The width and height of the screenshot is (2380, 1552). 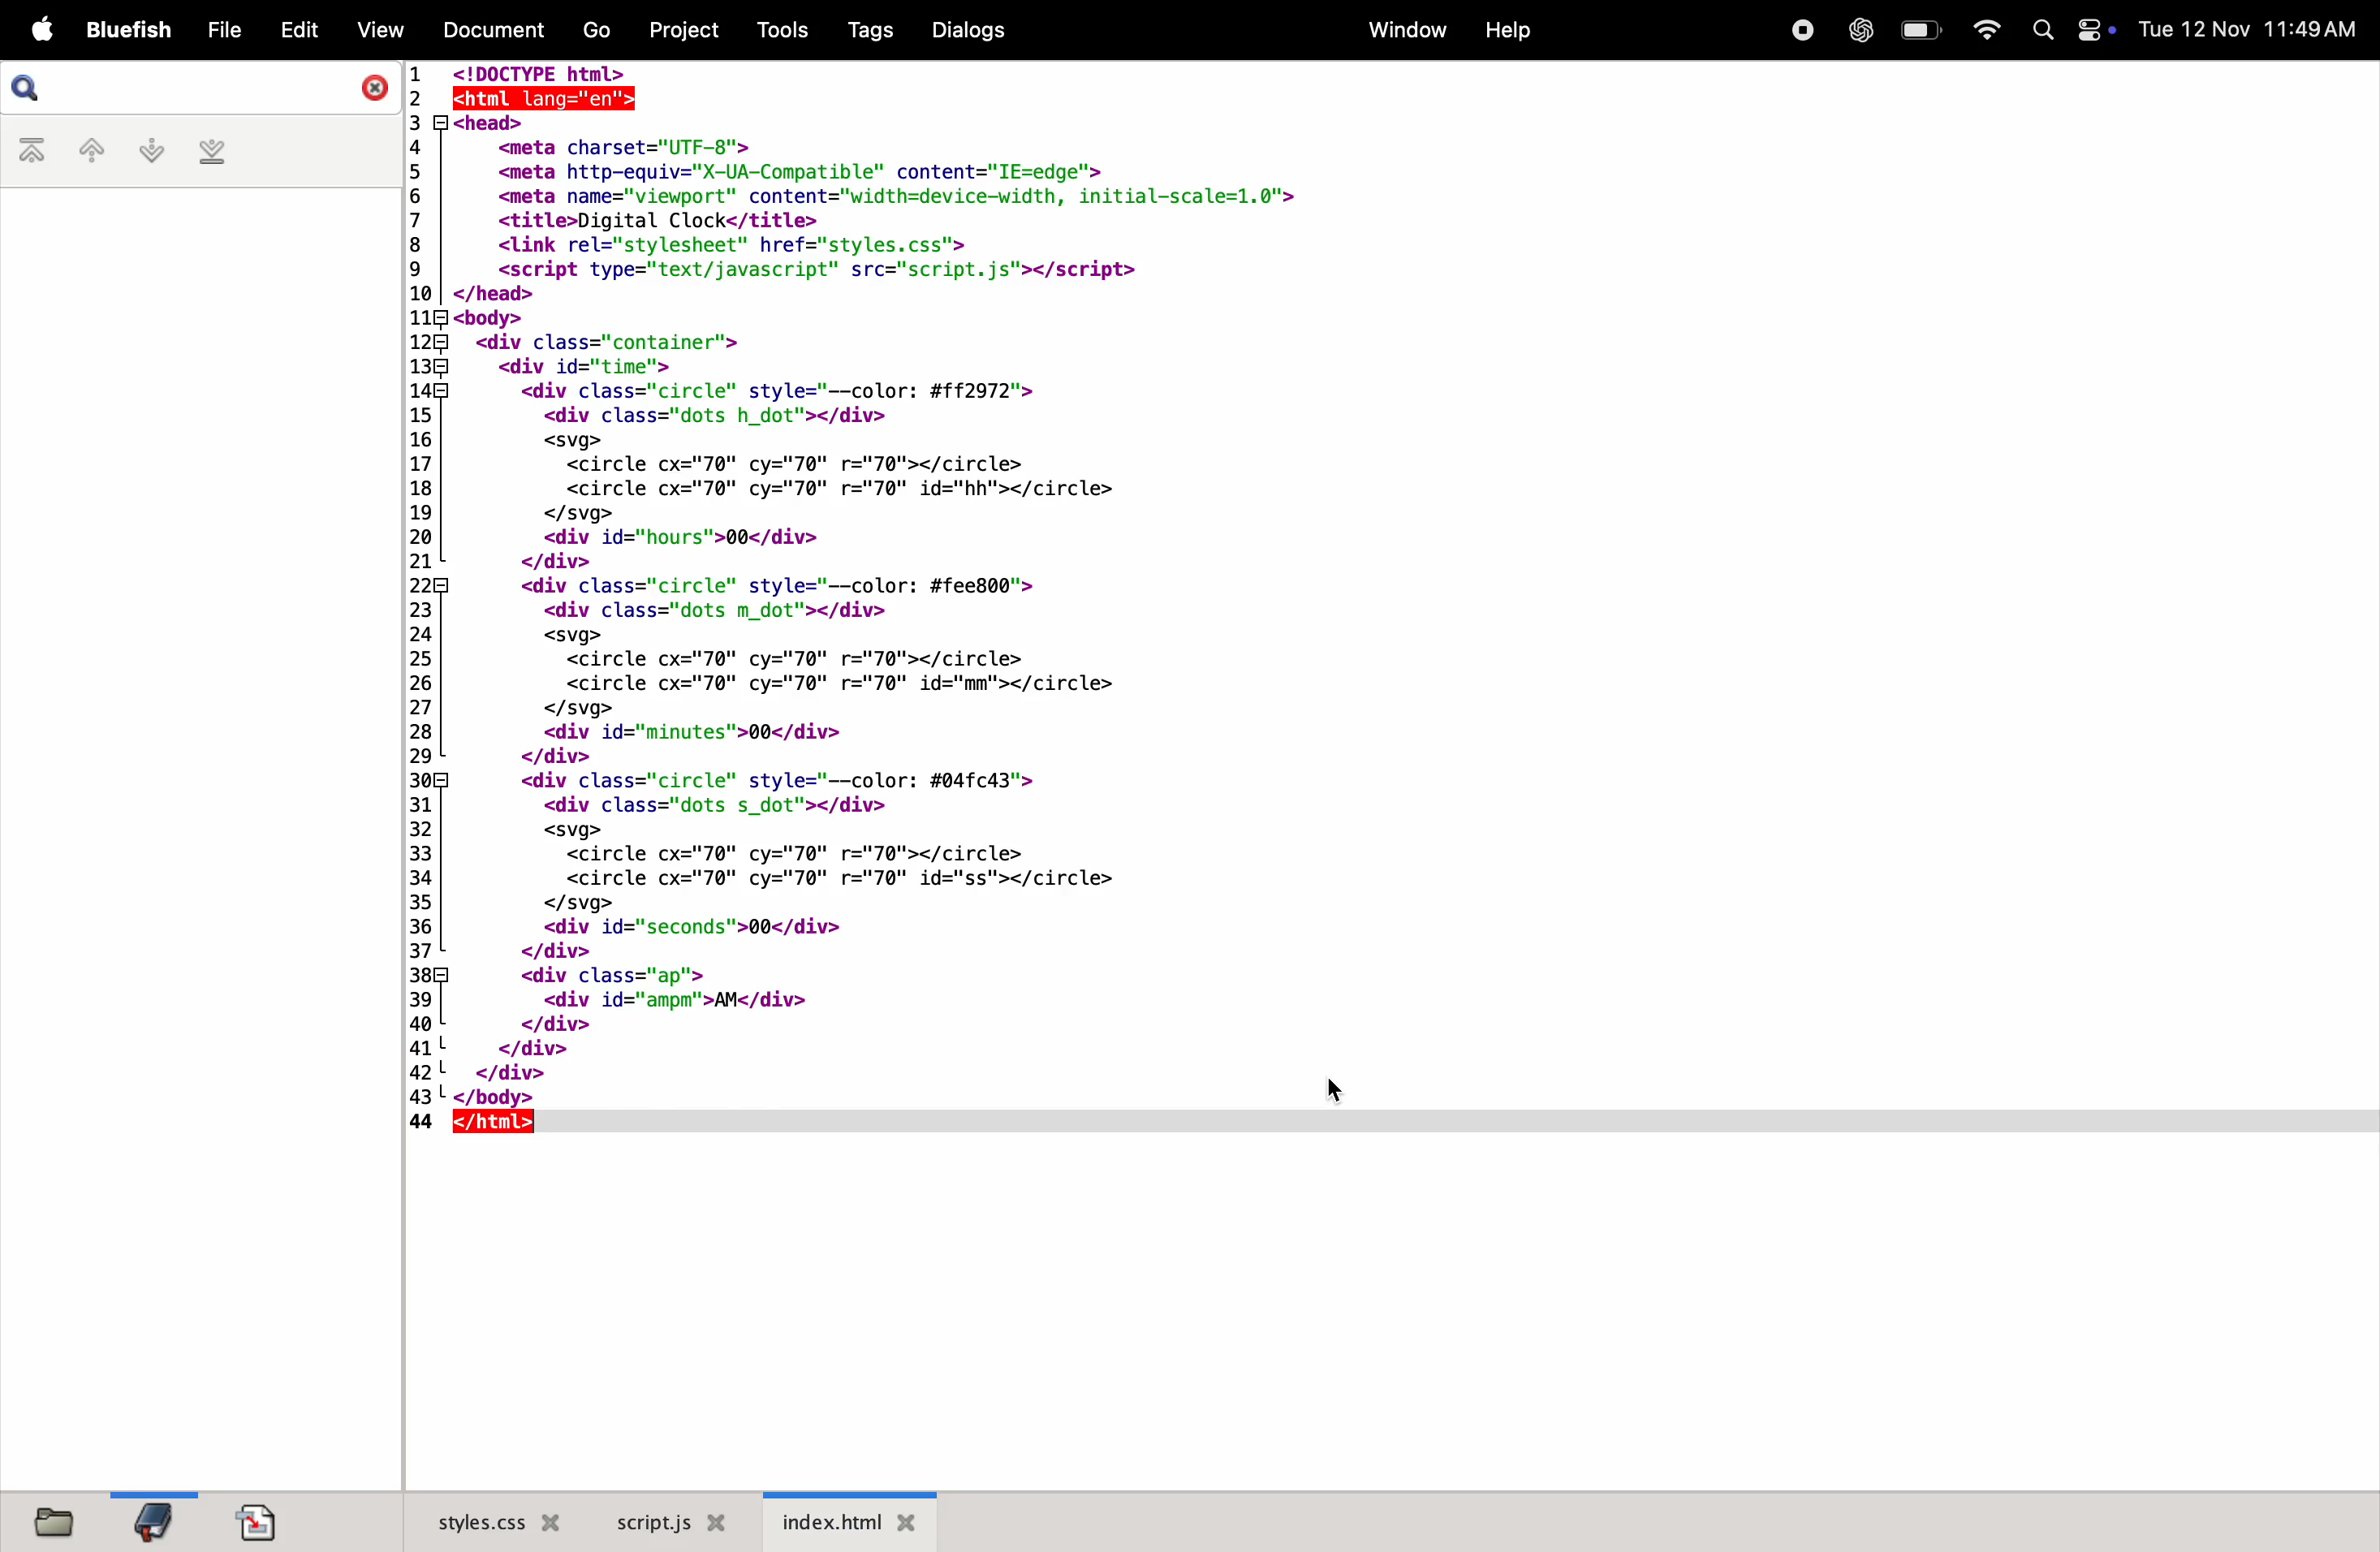 I want to click on date and time, so click(x=2251, y=33).